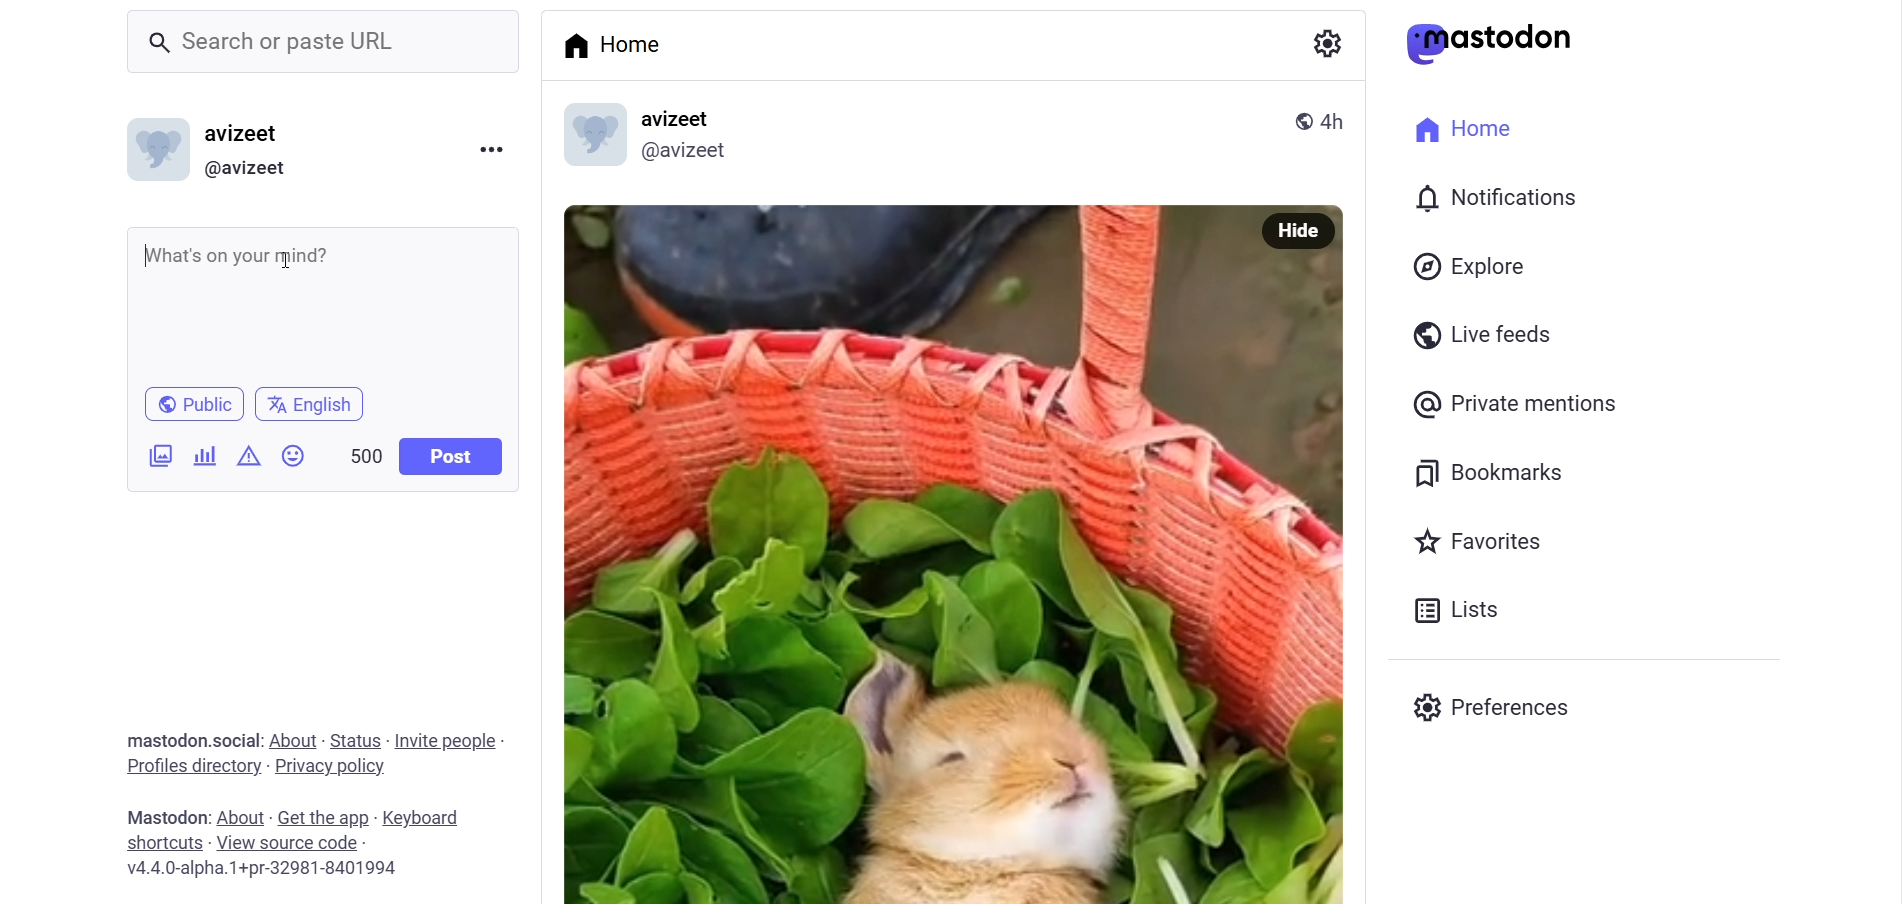 Image resolution: width=1902 pixels, height=904 pixels. Describe the element at coordinates (1487, 471) in the screenshot. I see `Bookmarks` at that location.